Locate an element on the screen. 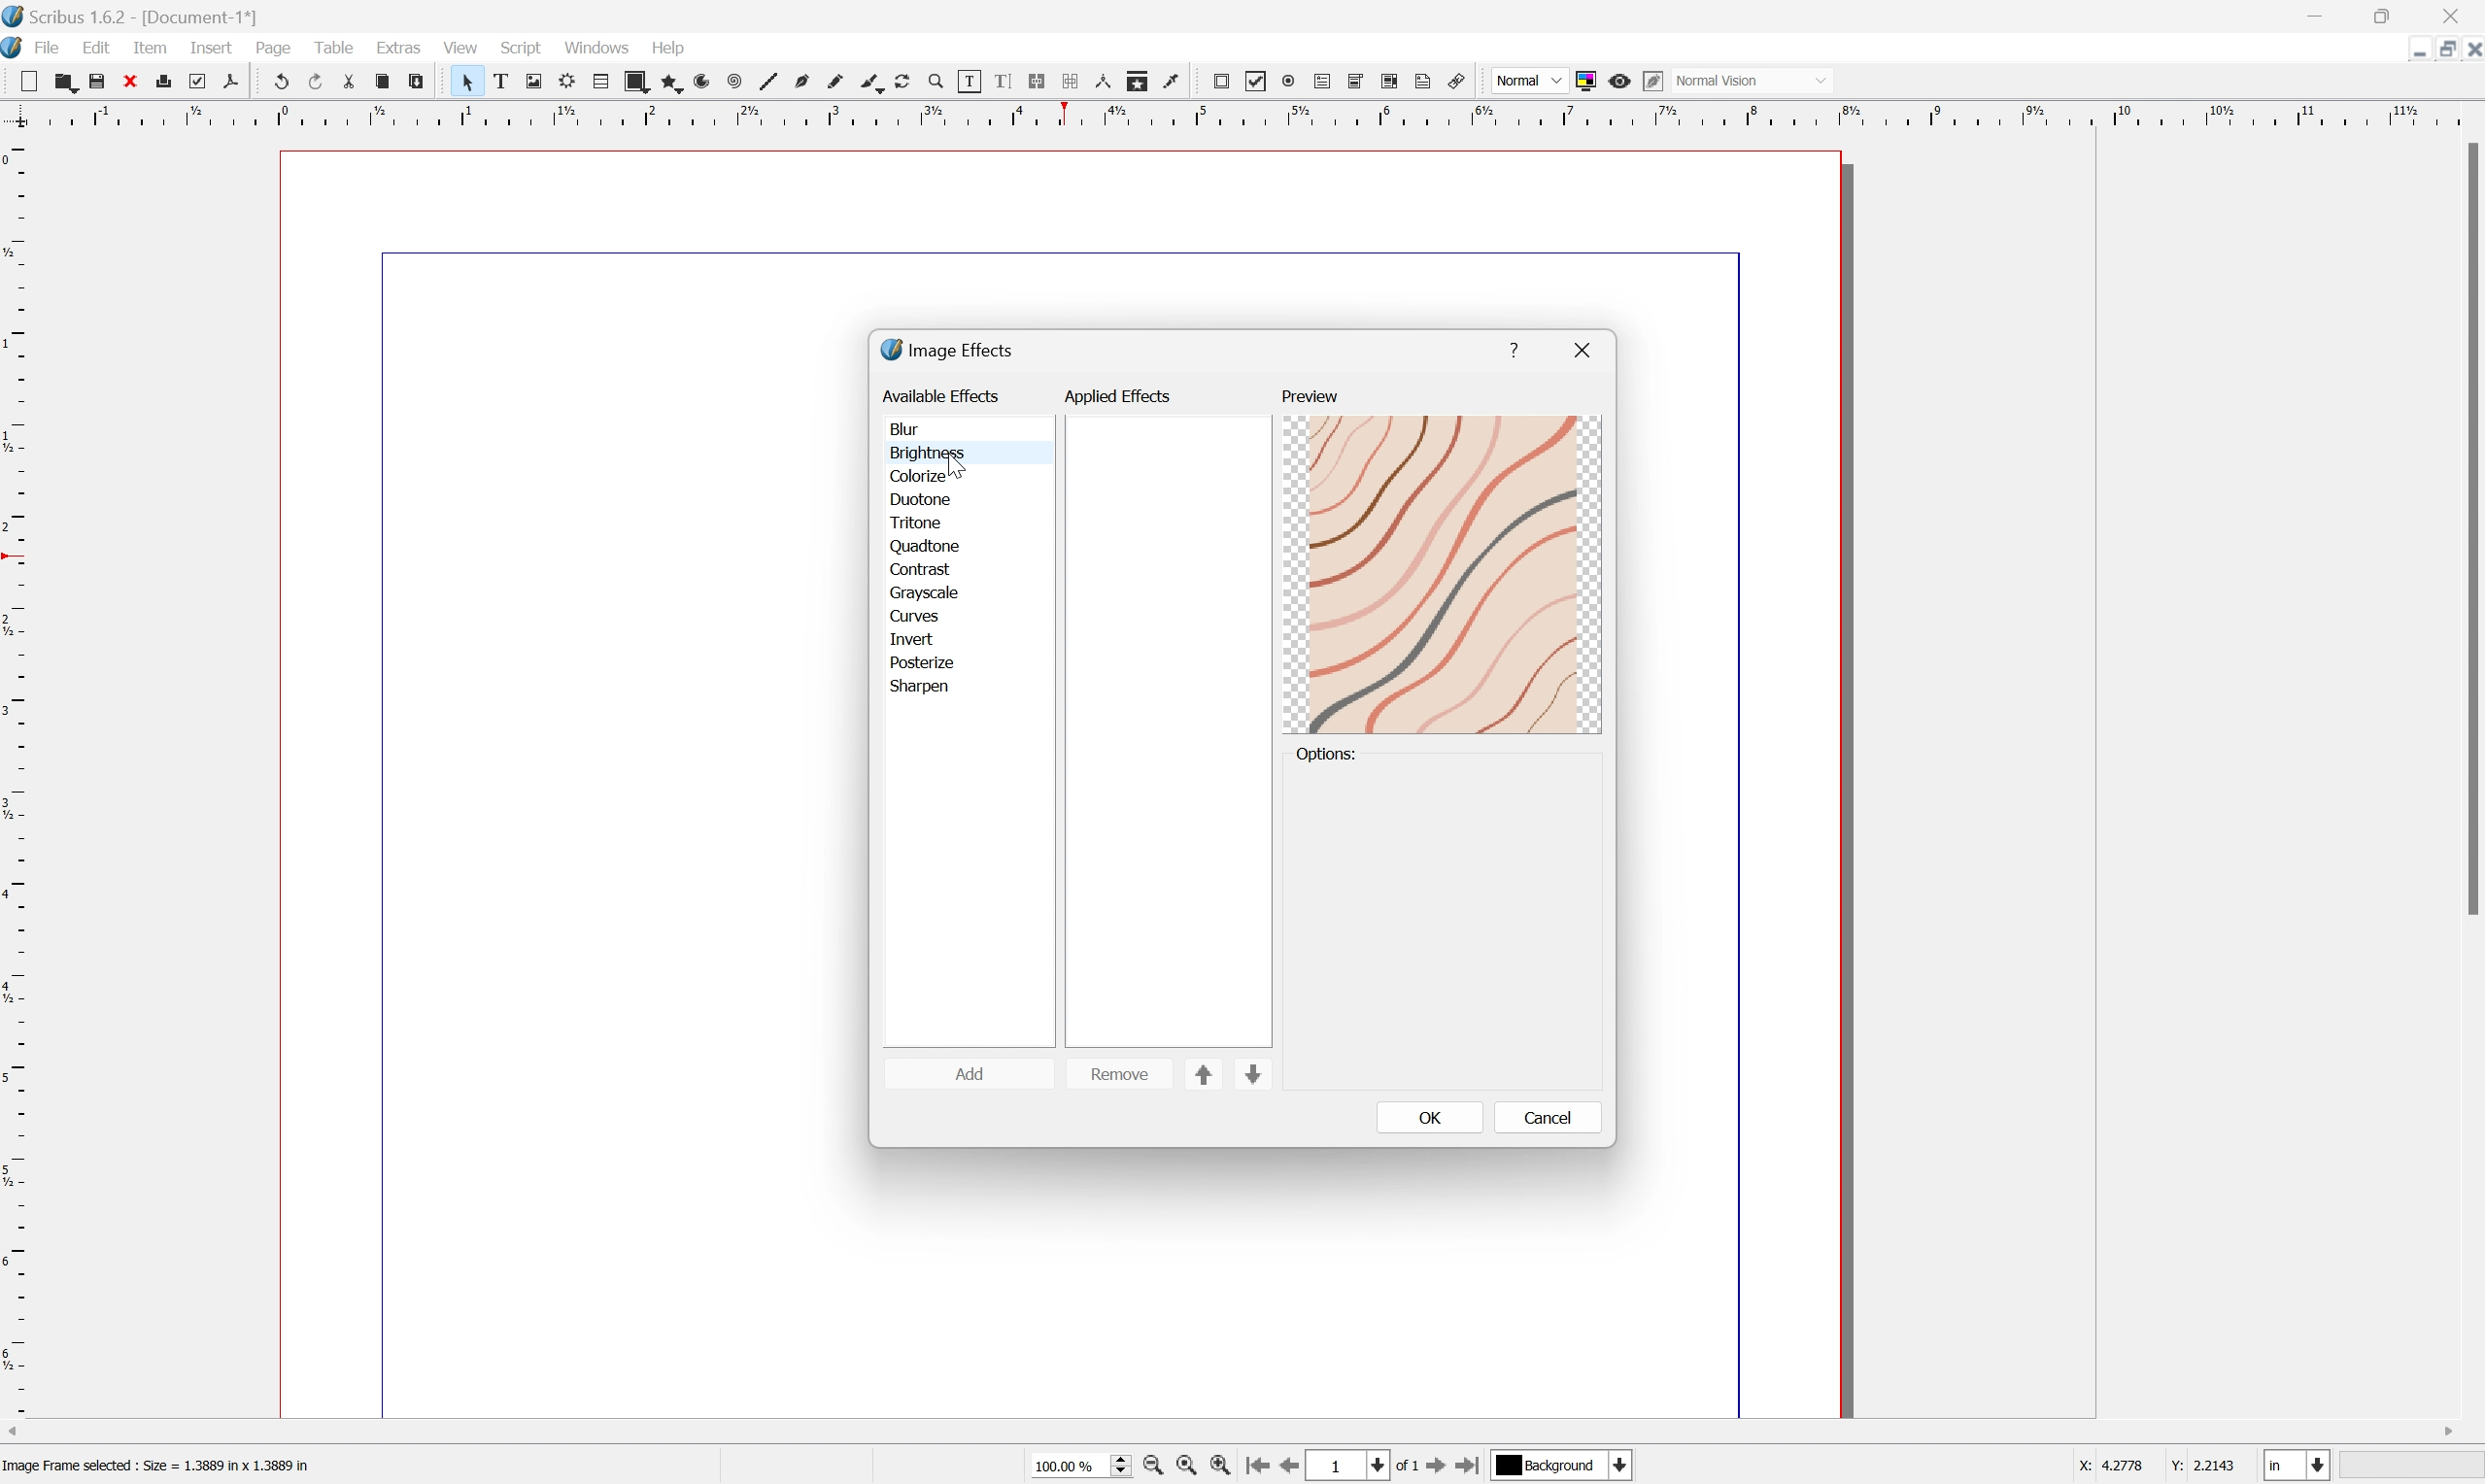 This screenshot has width=2485, height=1484. close is located at coordinates (1586, 347).